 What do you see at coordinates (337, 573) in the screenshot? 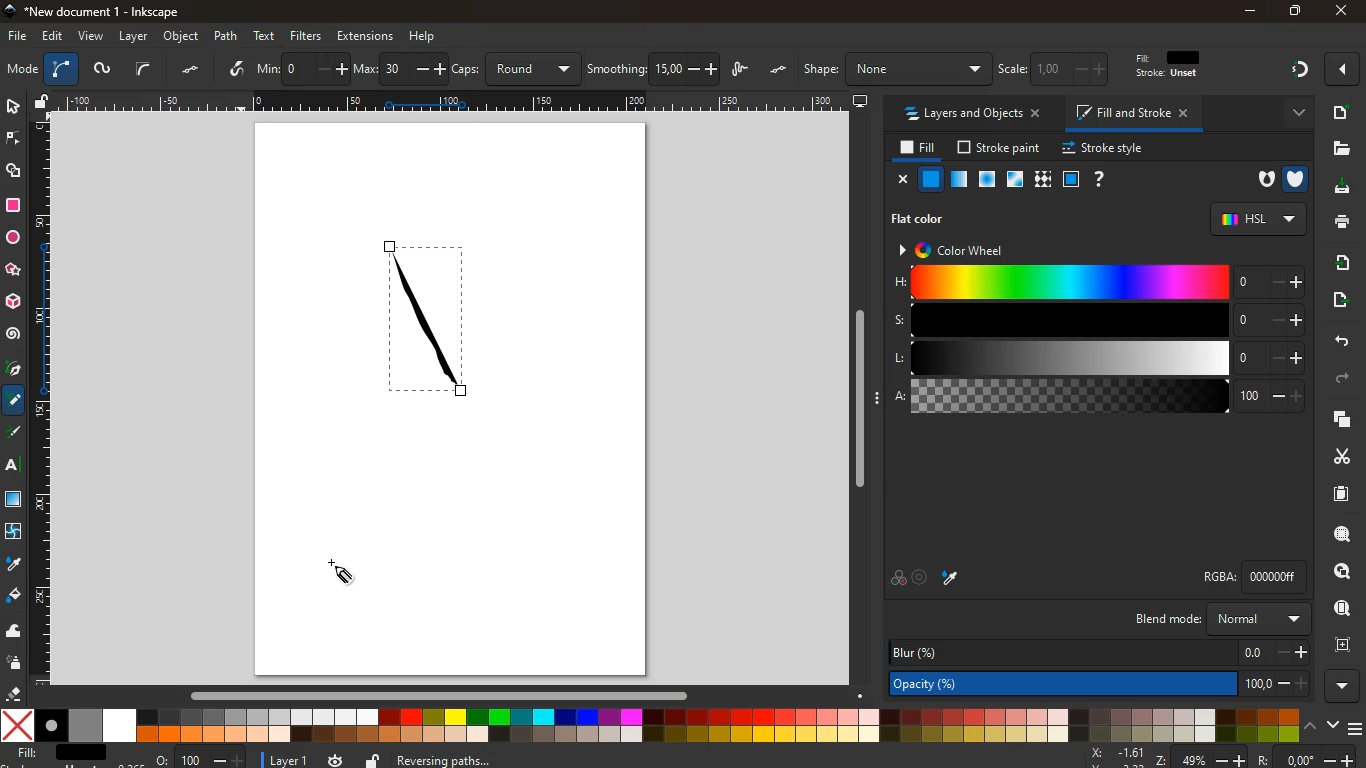
I see `Cursor` at bounding box center [337, 573].